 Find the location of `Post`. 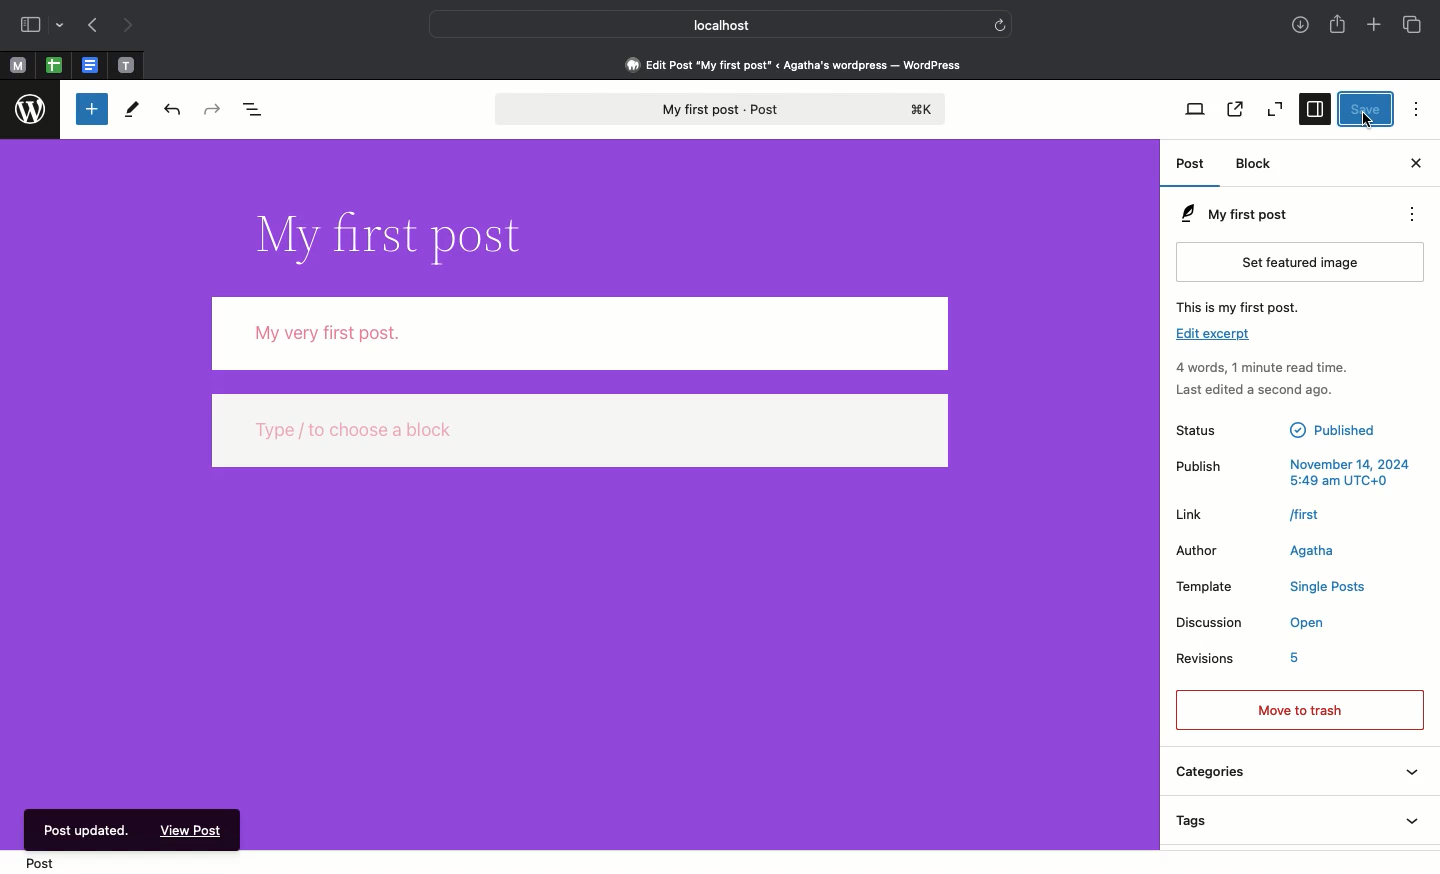

Post is located at coordinates (38, 861).